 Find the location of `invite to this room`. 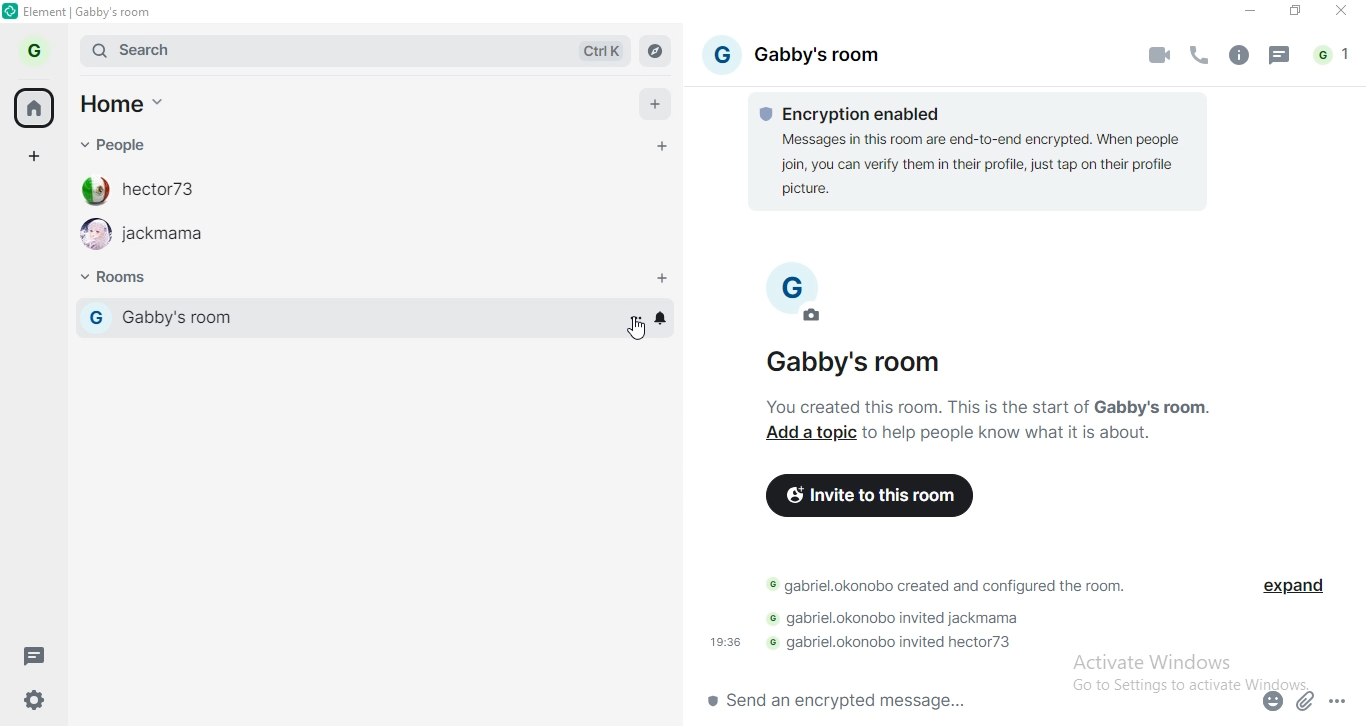

invite to this room is located at coordinates (871, 496).